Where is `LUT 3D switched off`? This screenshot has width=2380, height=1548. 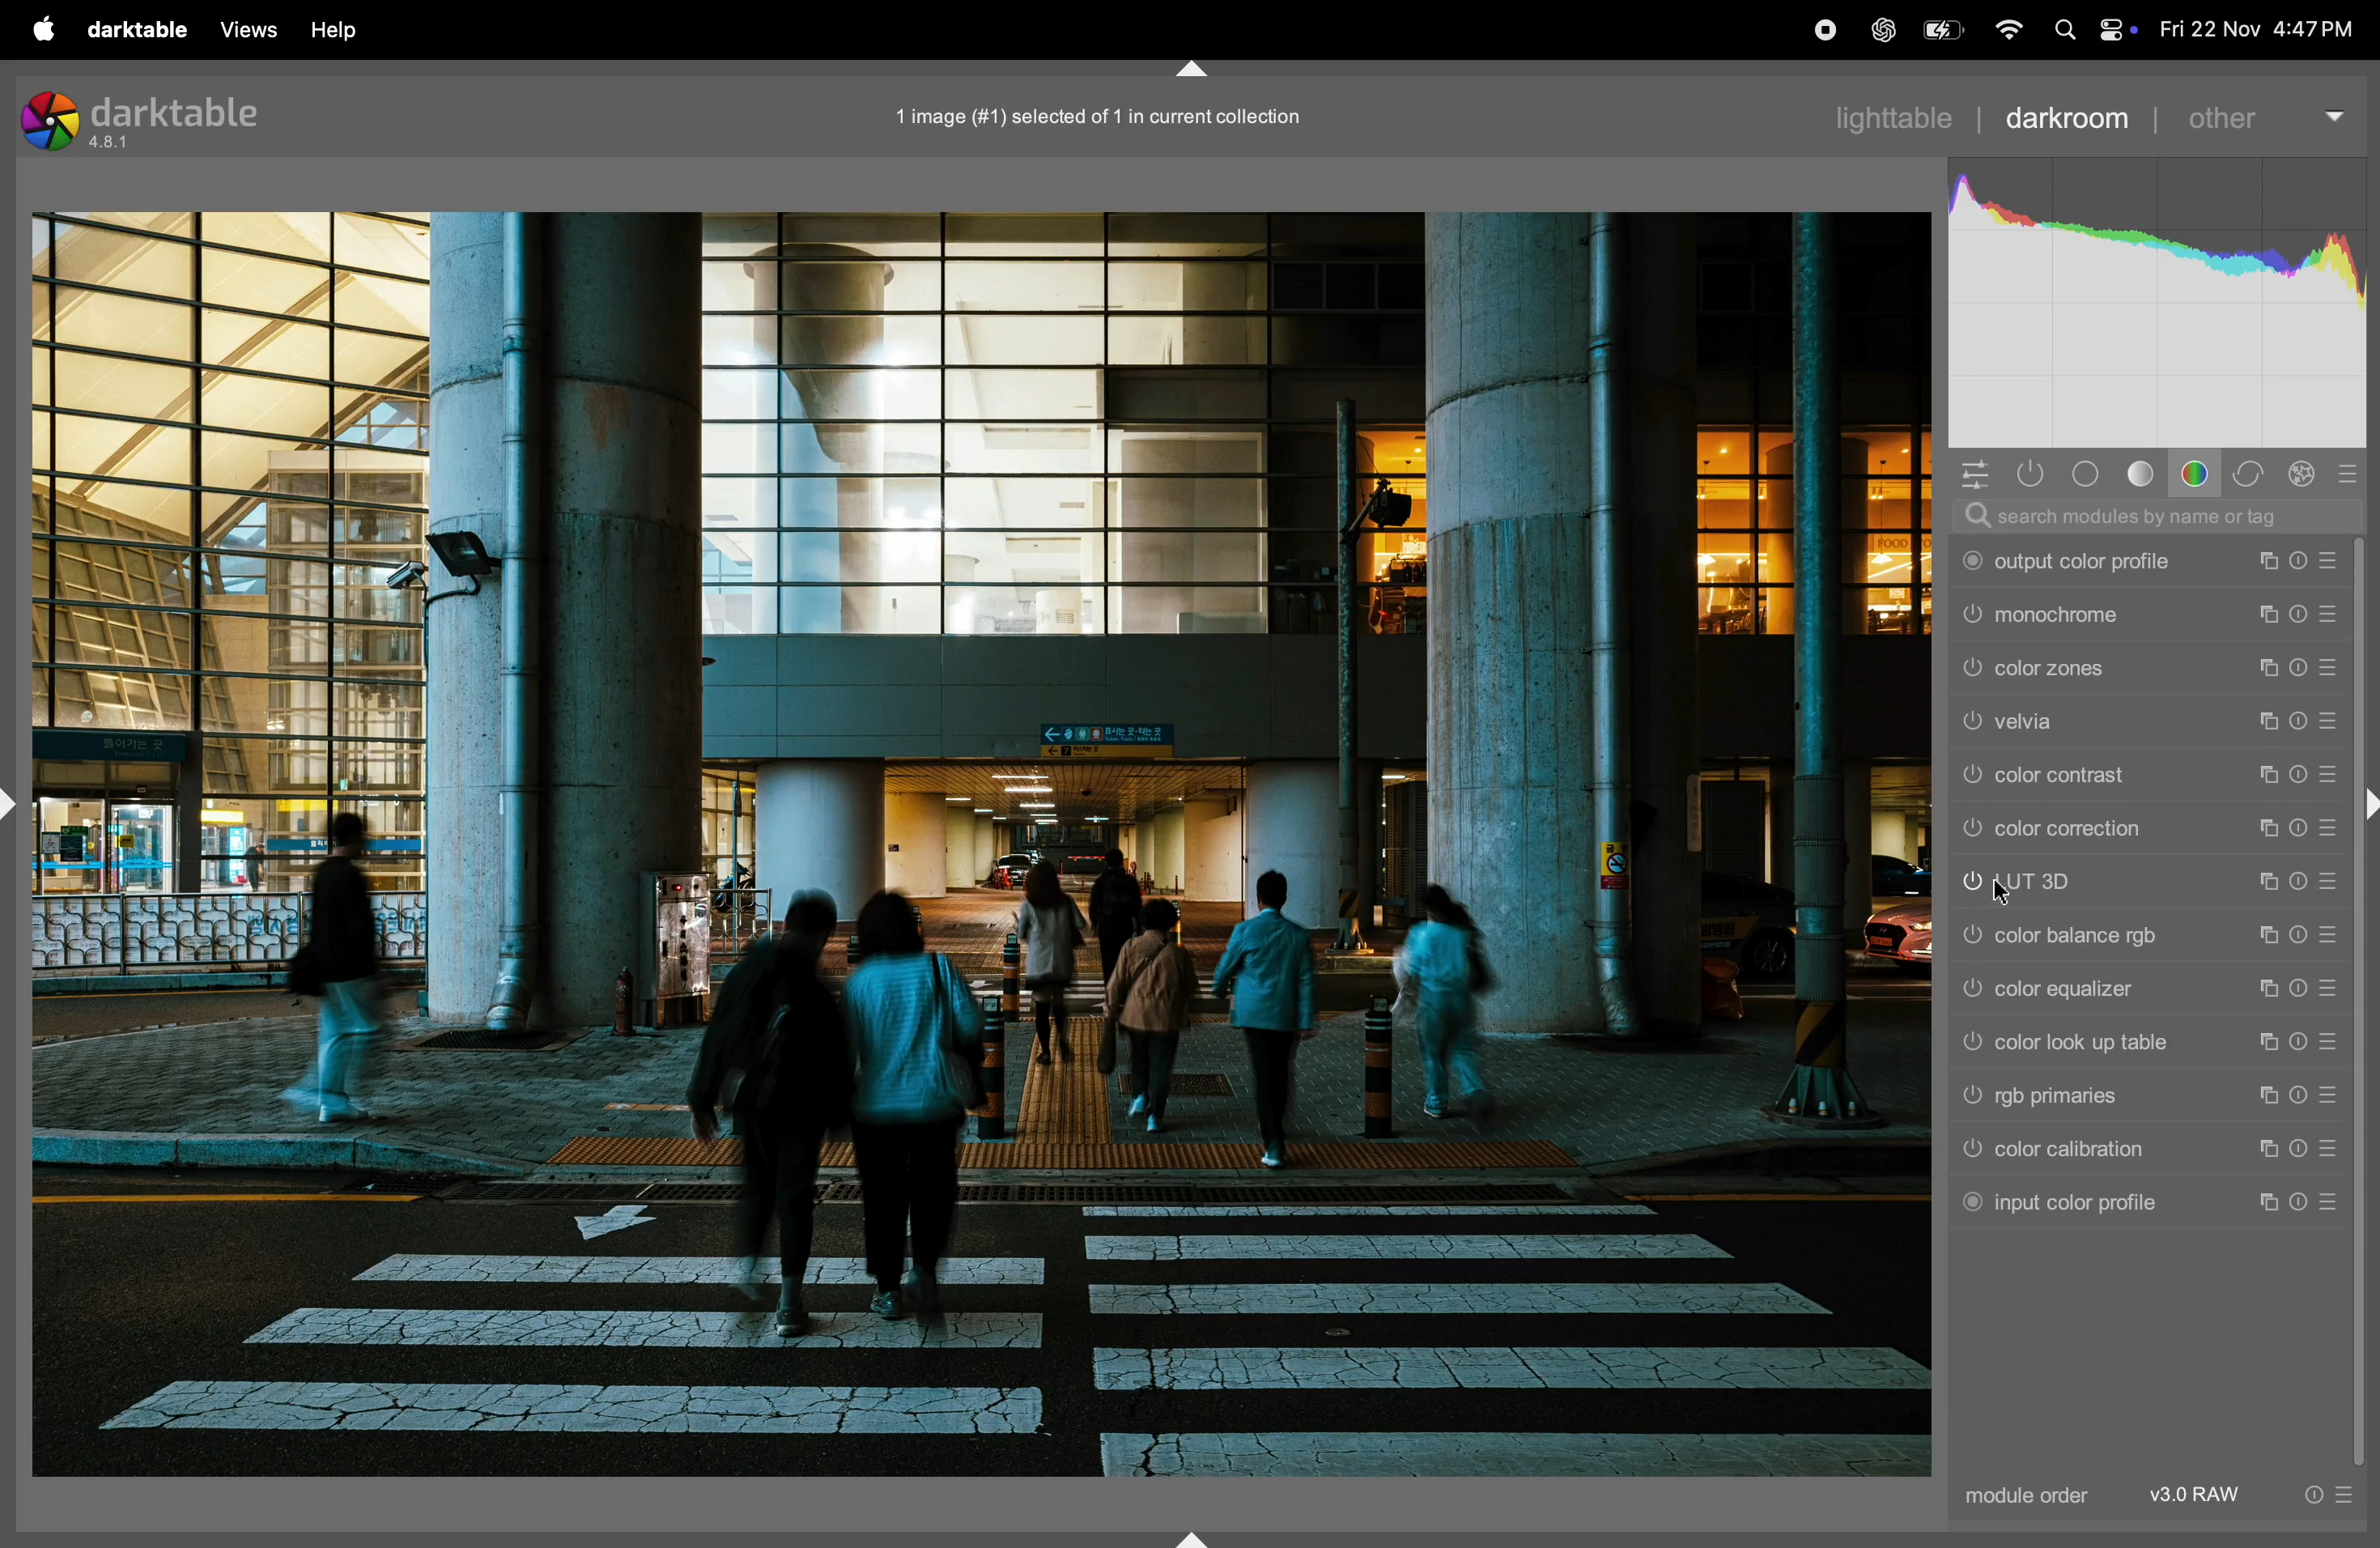
LUT 3D switched off is located at coordinates (1964, 883).